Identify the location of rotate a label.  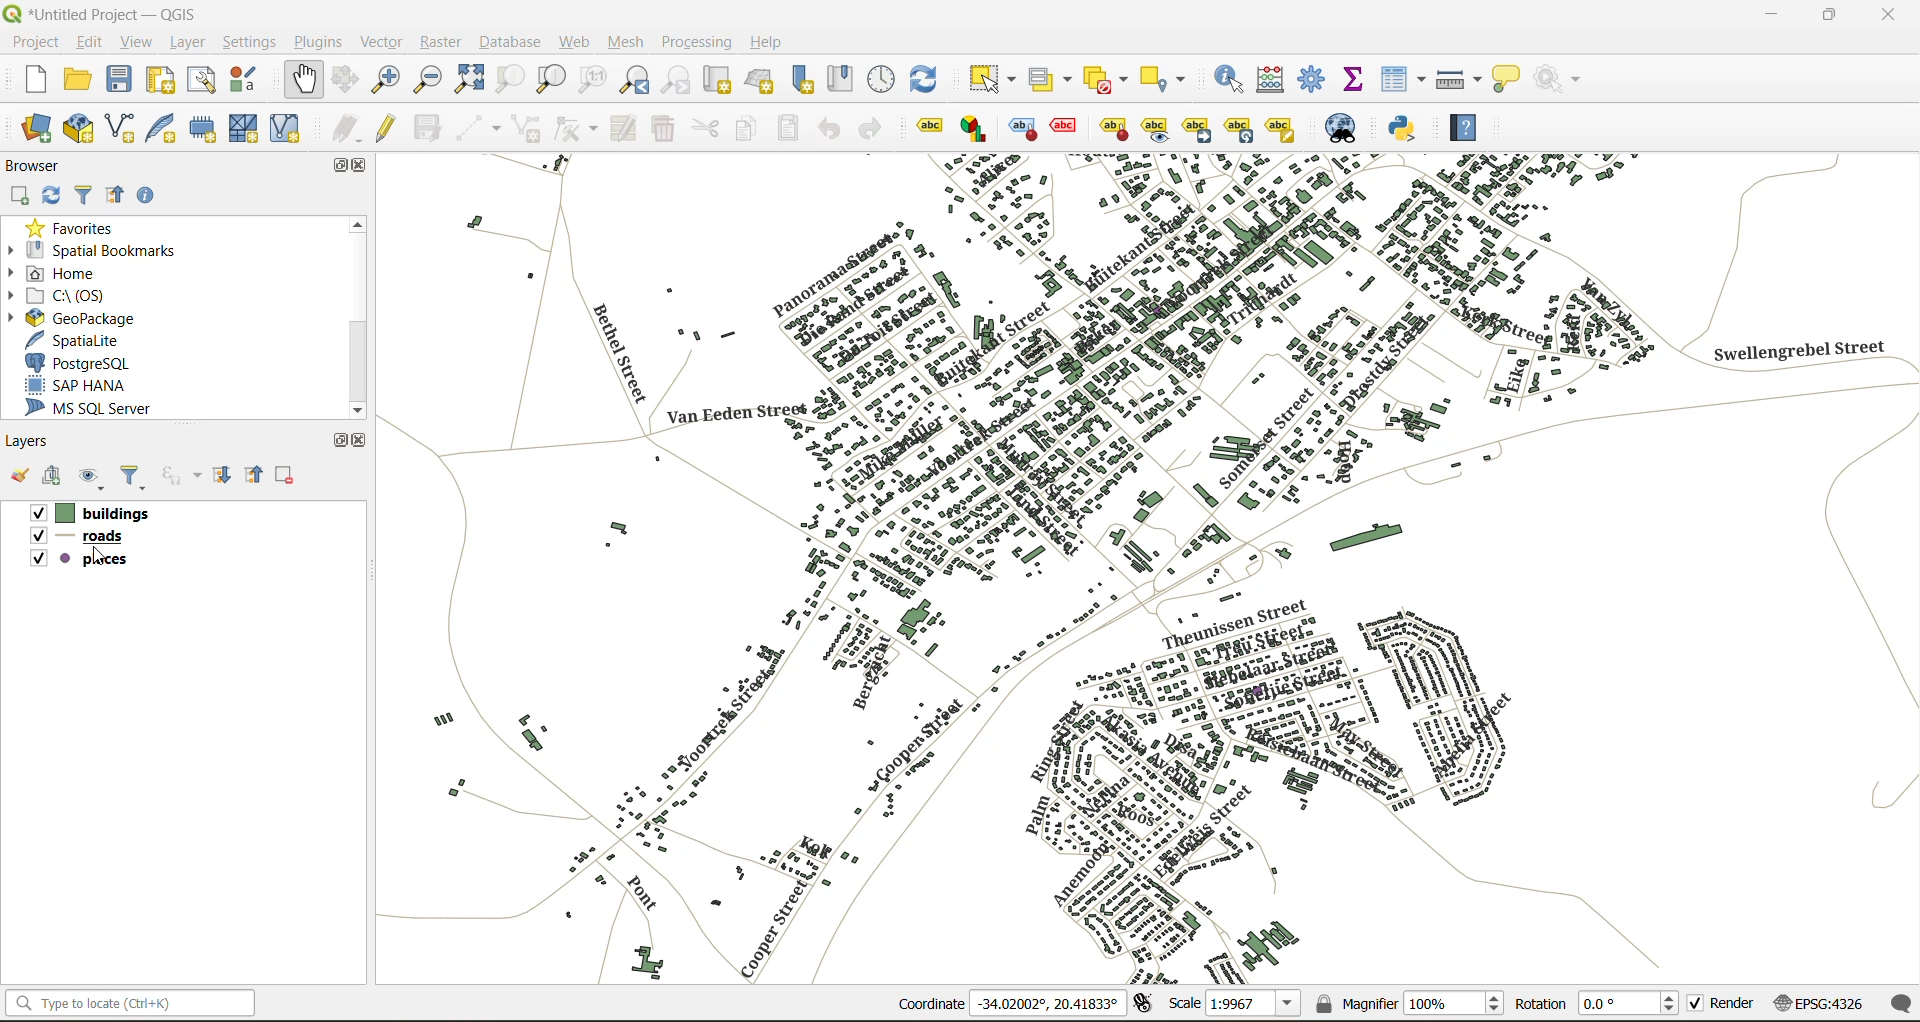
(1239, 129).